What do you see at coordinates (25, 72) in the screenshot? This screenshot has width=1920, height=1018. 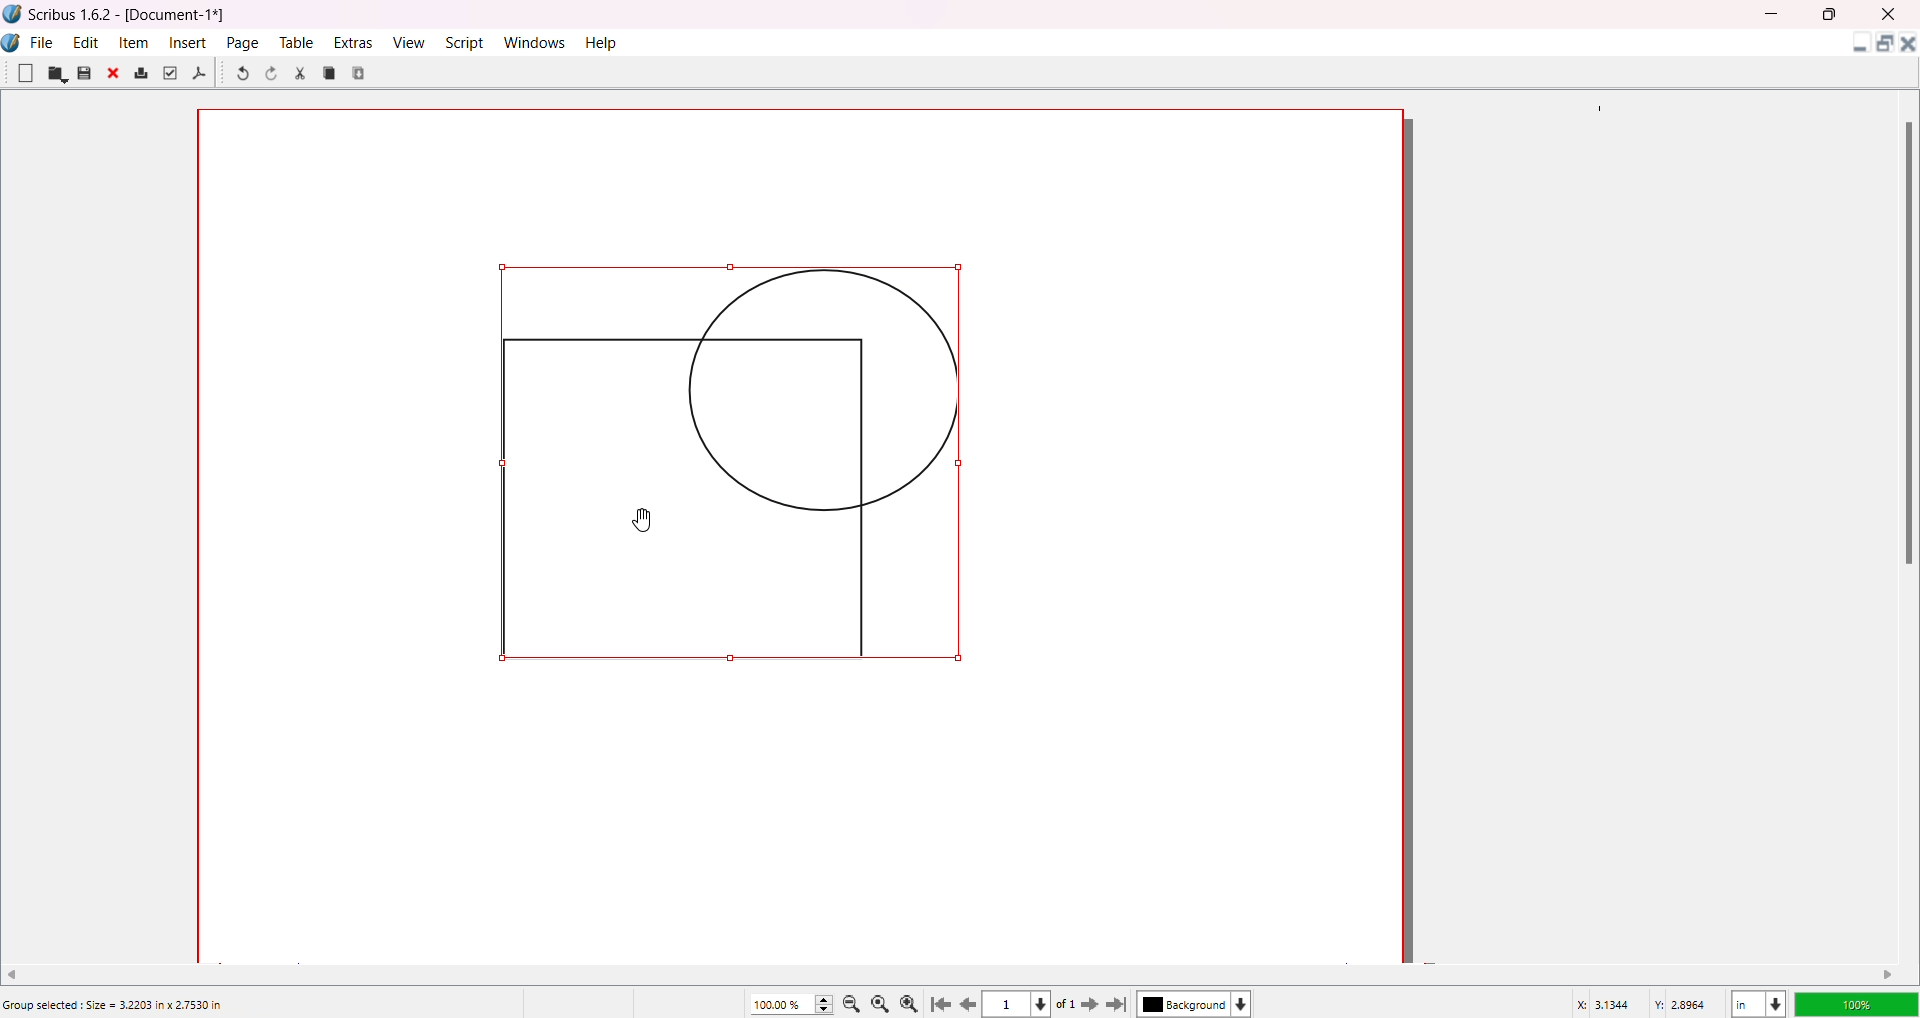 I see `New` at bounding box center [25, 72].